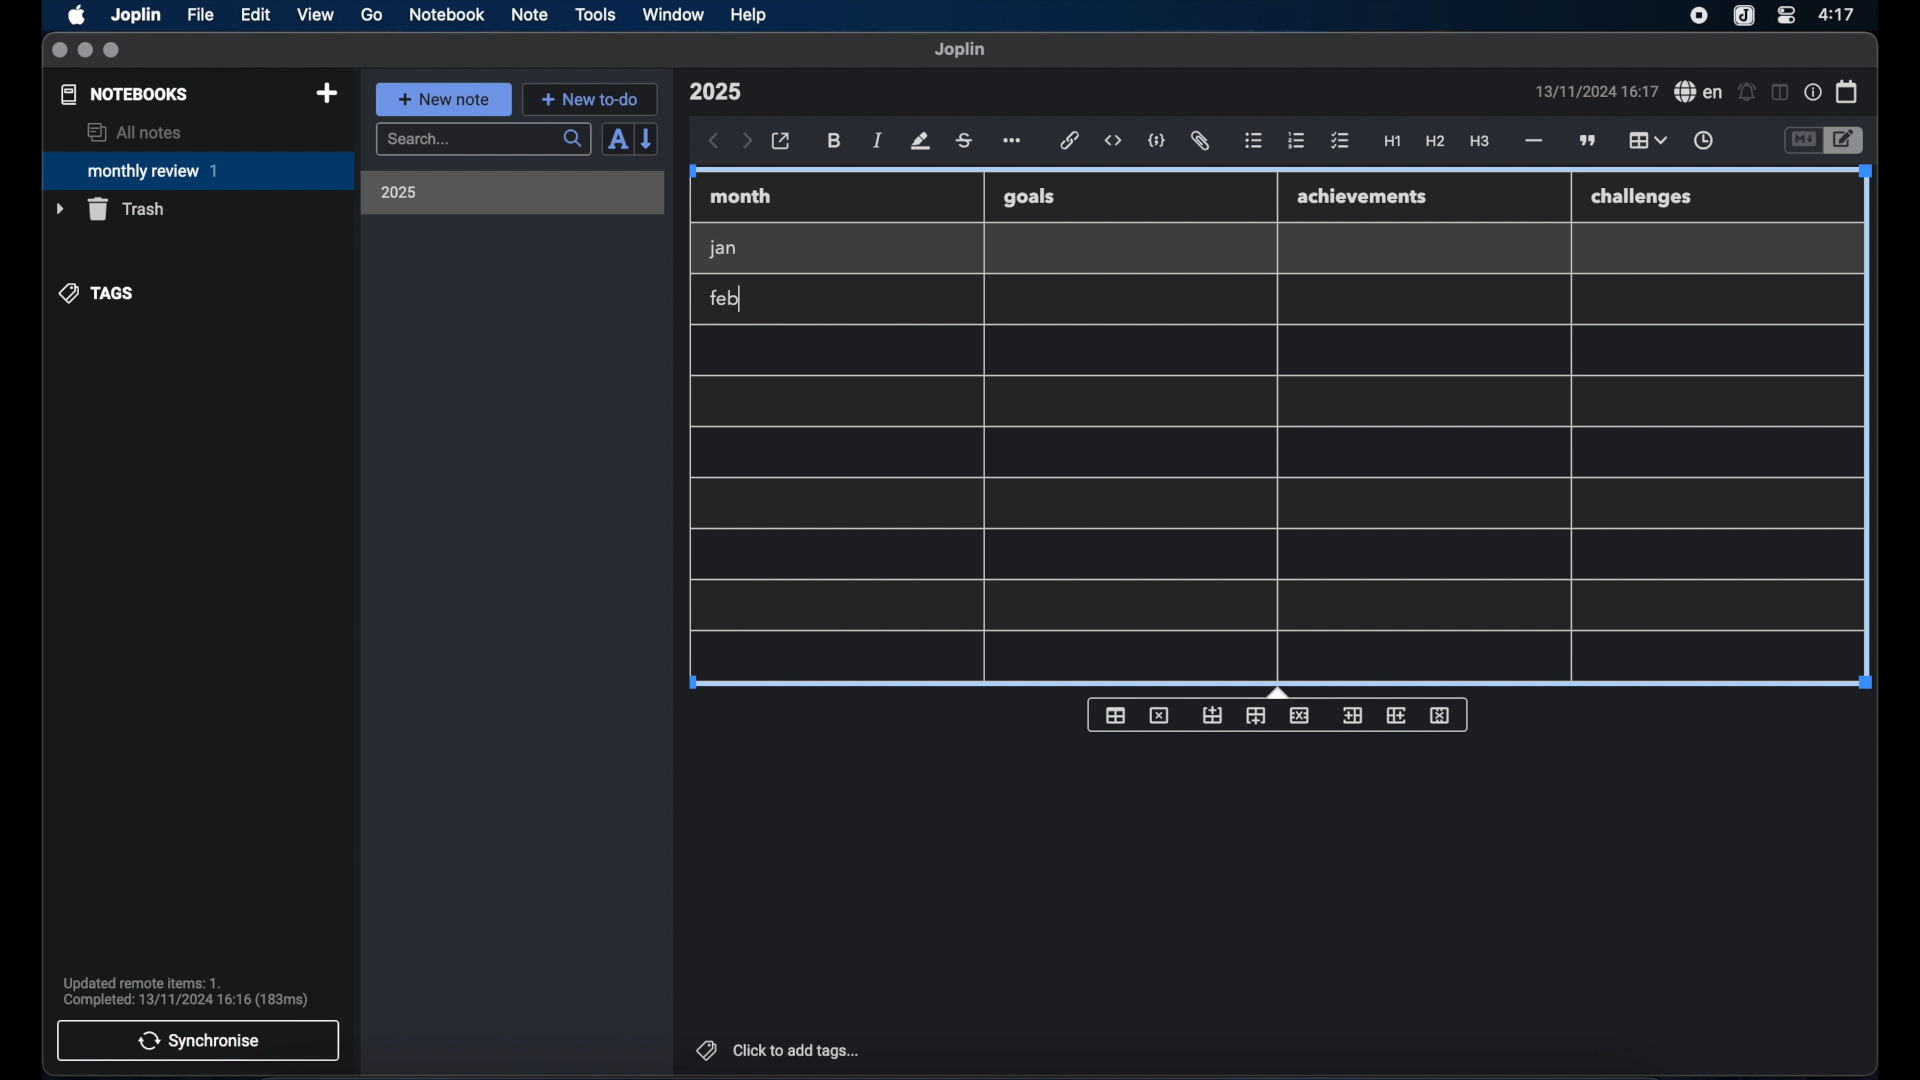 This screenshot has height=1080, width=1920. Describe the element at coordinates (836, 141) in the screenshot. I see `bold` at that location.